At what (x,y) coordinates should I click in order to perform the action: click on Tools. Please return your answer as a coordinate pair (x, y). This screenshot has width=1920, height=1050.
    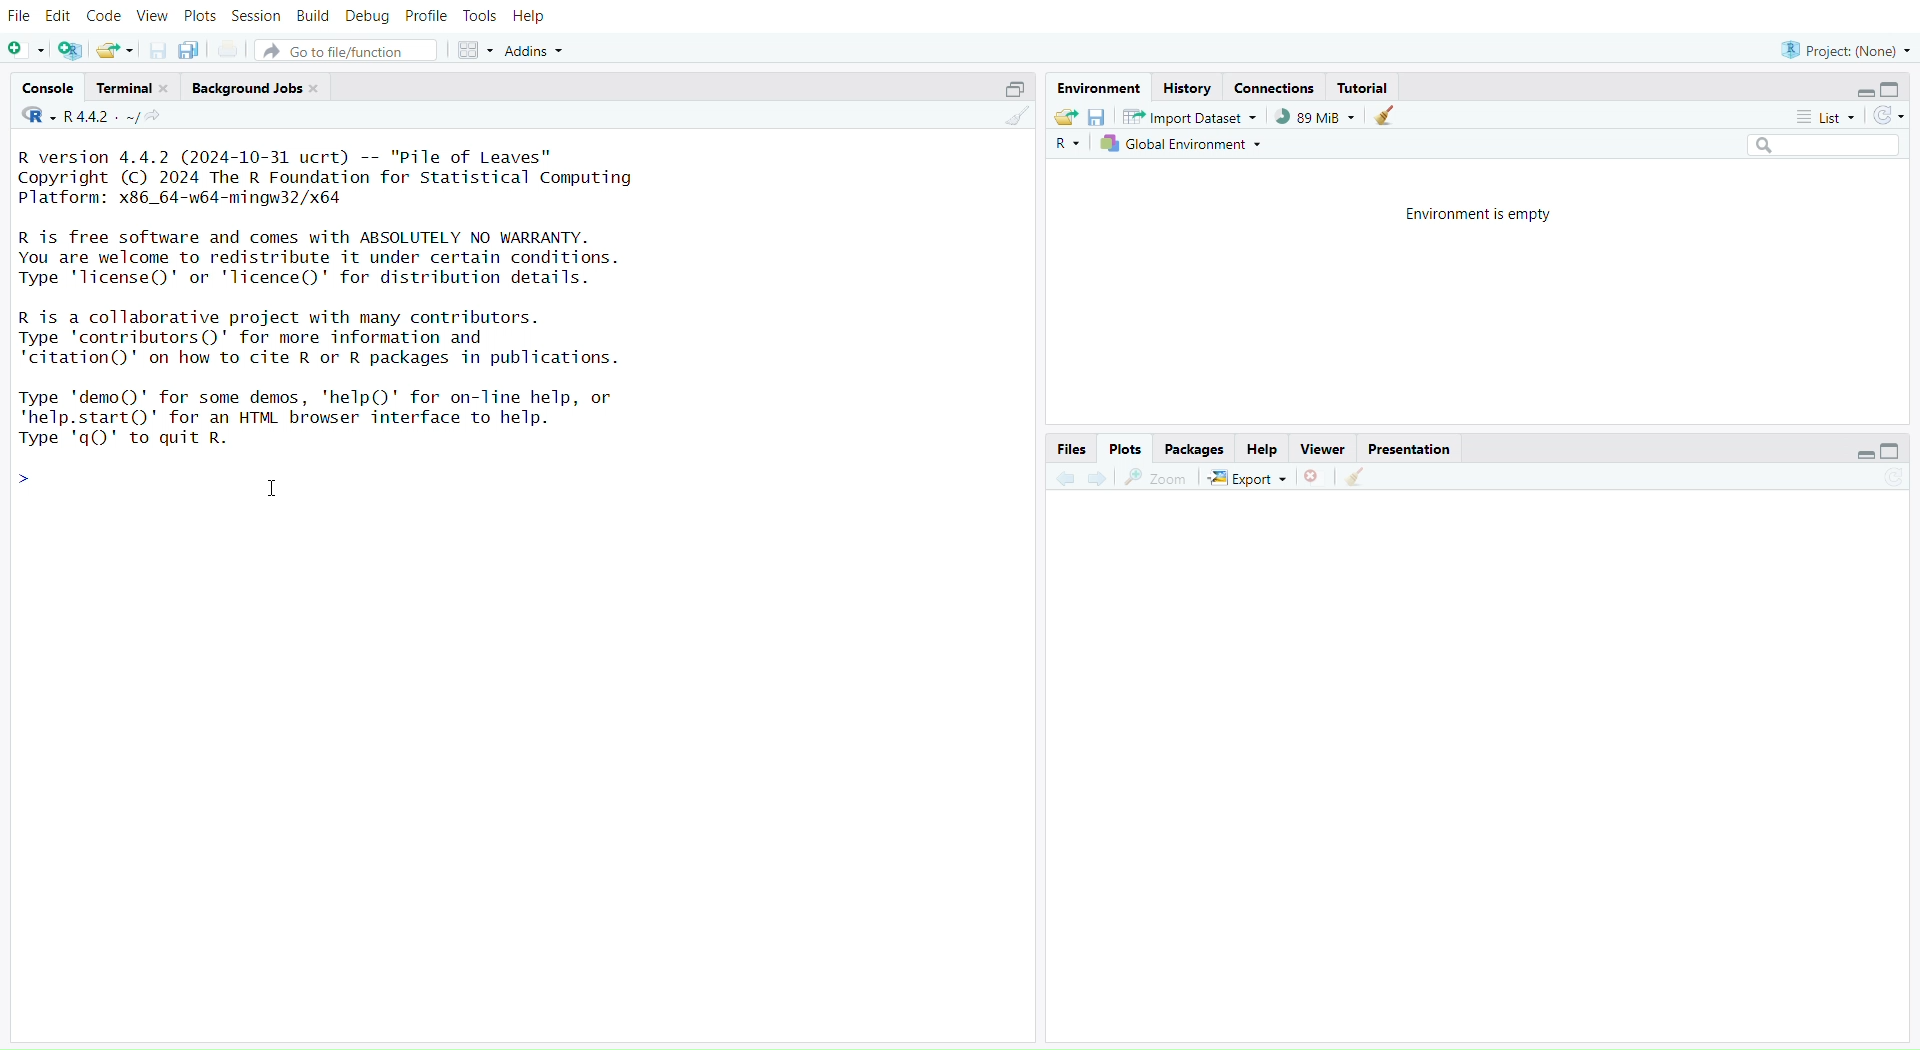
    Looking at the image, I should click on (485, 17).